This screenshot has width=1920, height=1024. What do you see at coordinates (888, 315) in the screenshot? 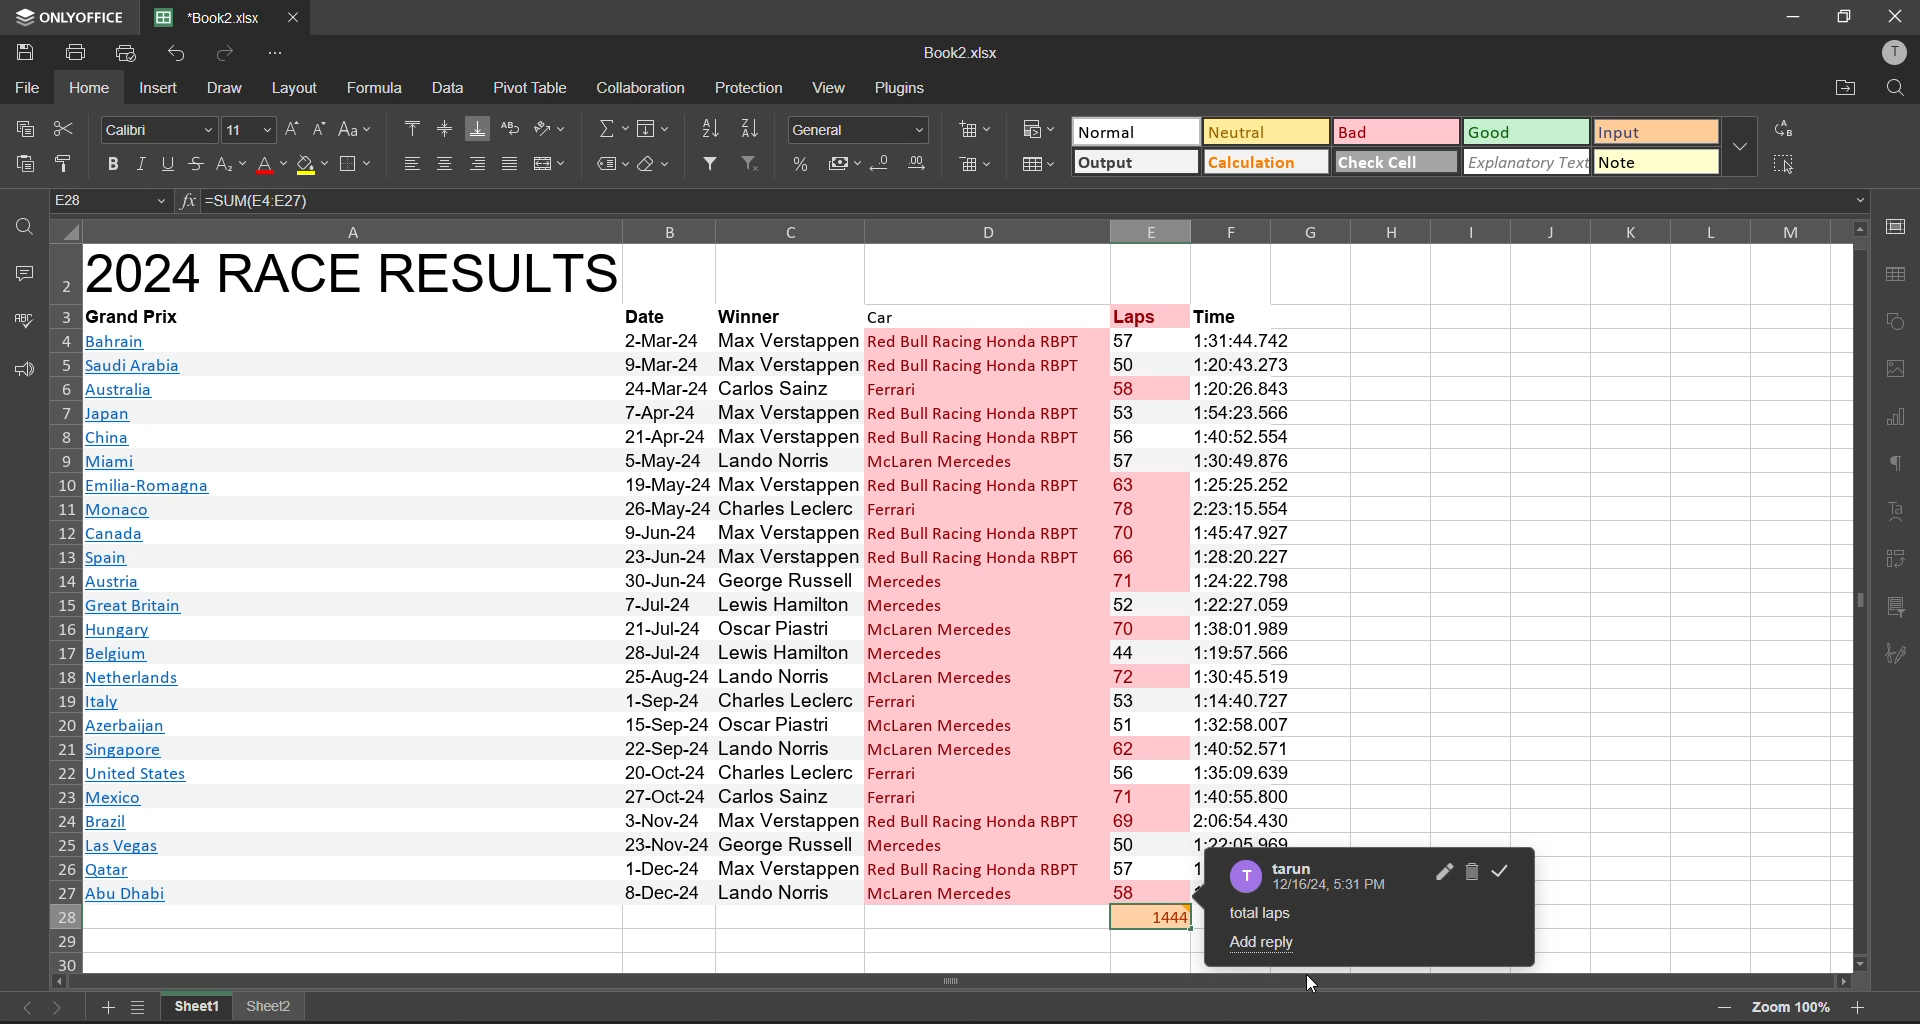
I see `car` at bounding box center [888, 315].